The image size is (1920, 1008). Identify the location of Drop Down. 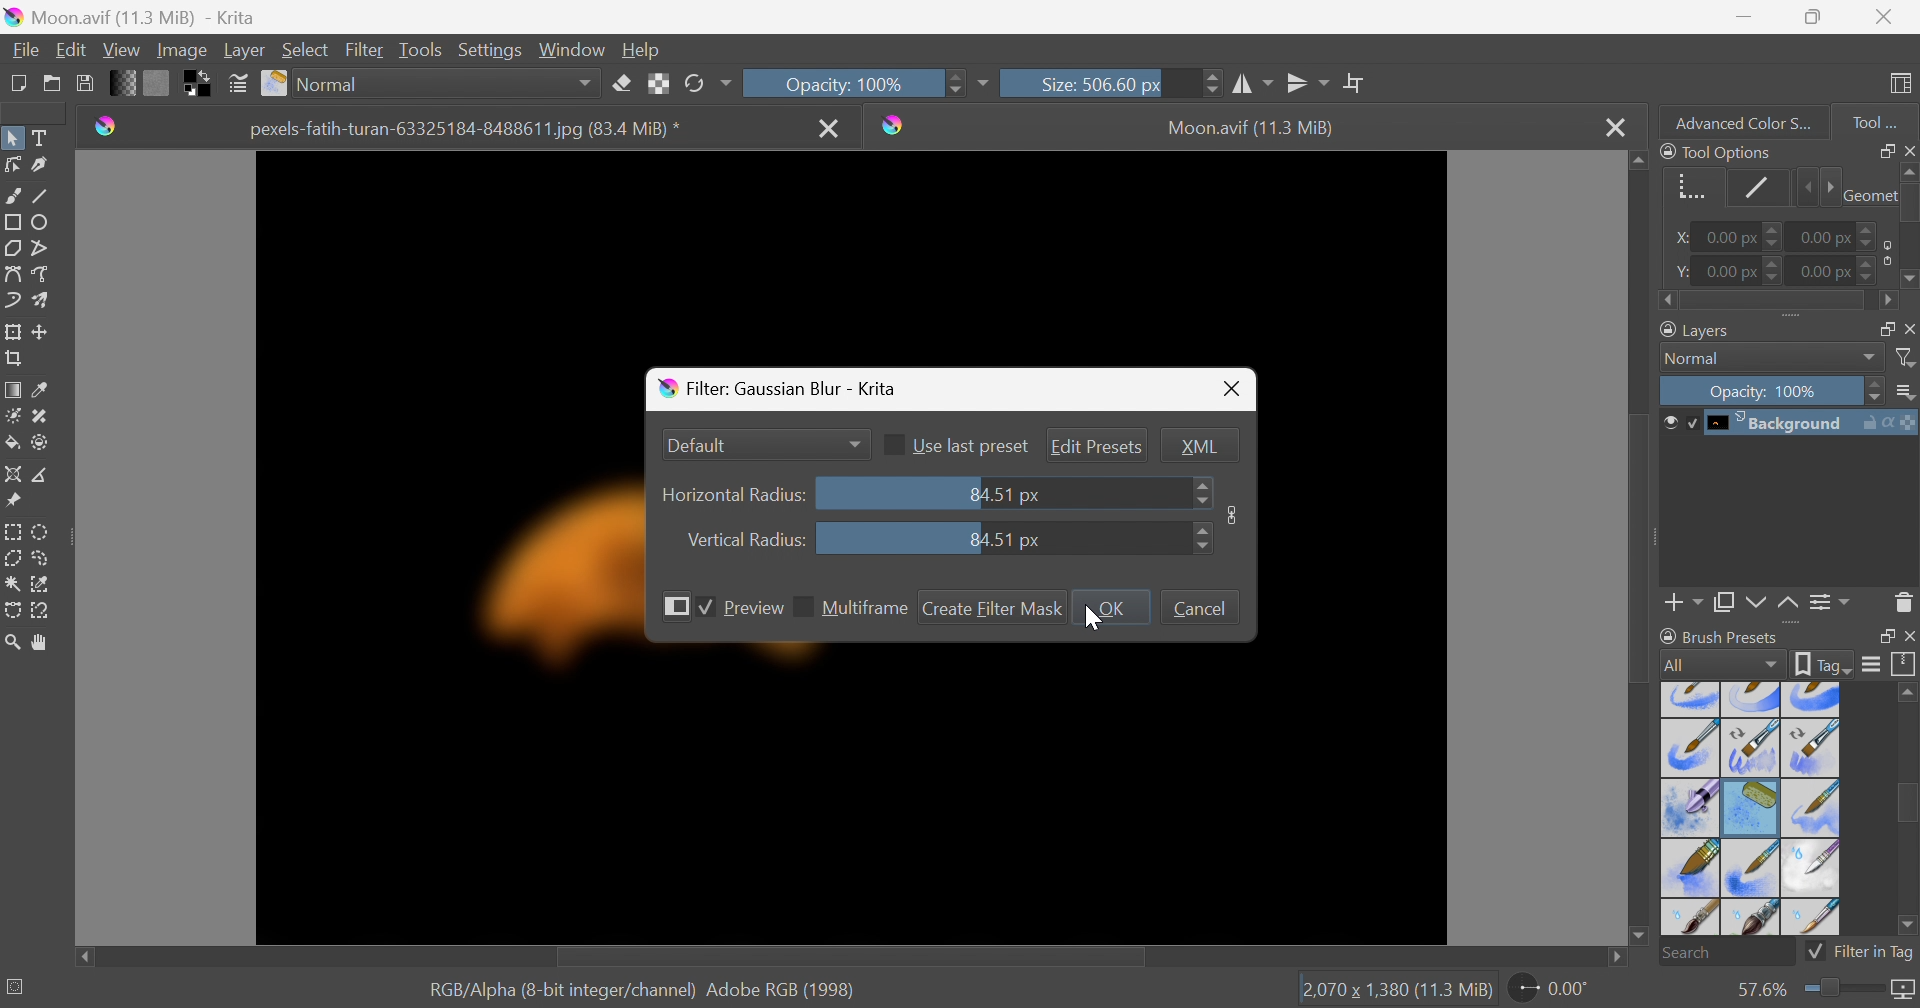
(855, 442).